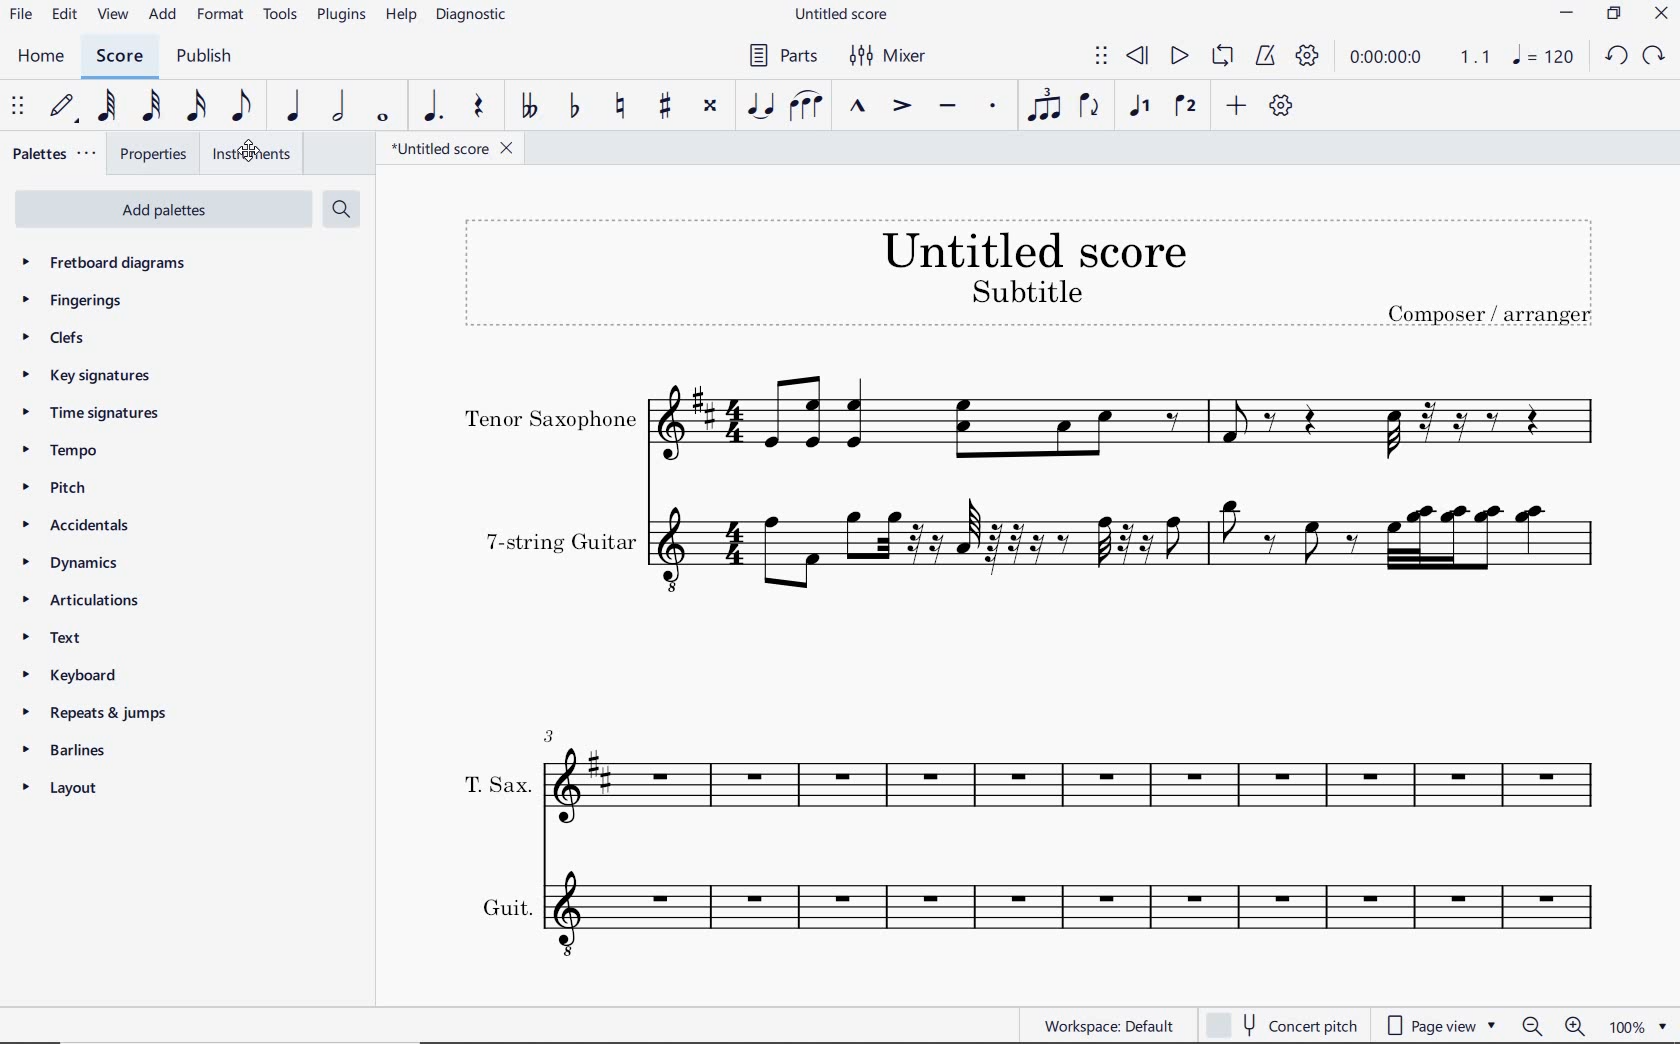 Image resolution: width=1680 pixels, height=1044 pixels. Describe the element at coordinates (385, 119) in the screenshot. I see `WHOLE NOTE` at that location.